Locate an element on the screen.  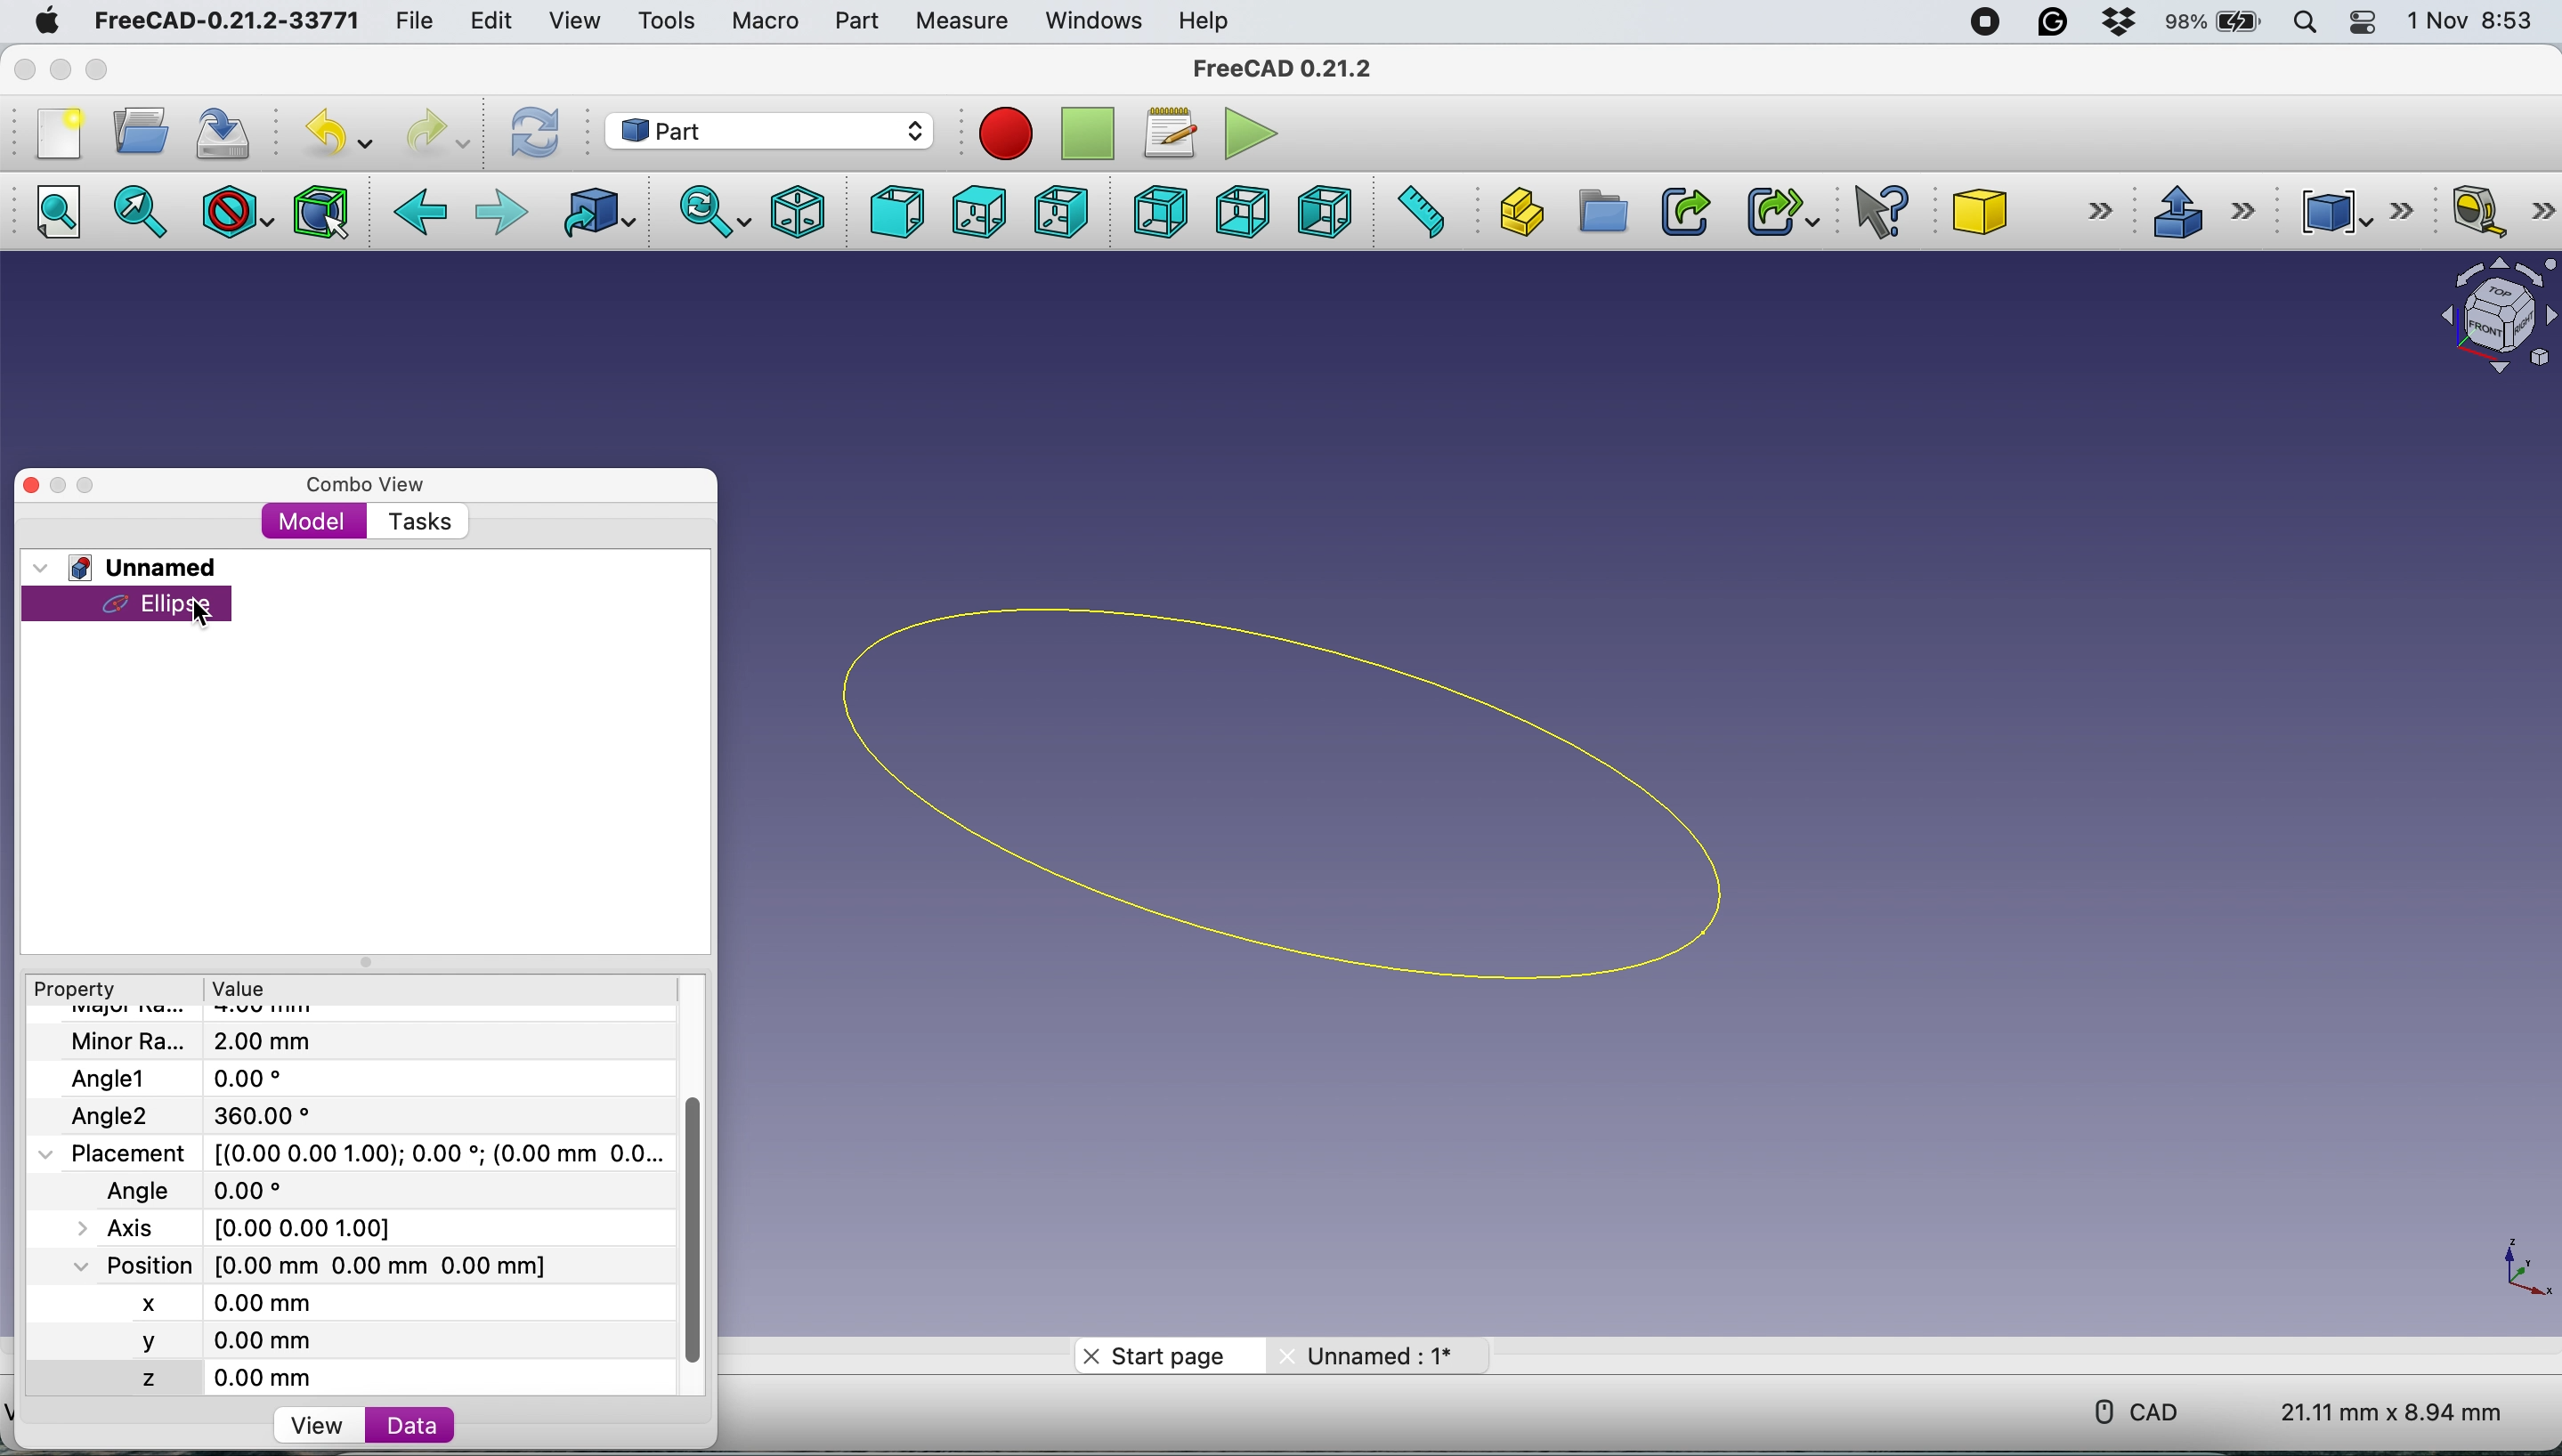
right is located at coordinates (1064, 211).